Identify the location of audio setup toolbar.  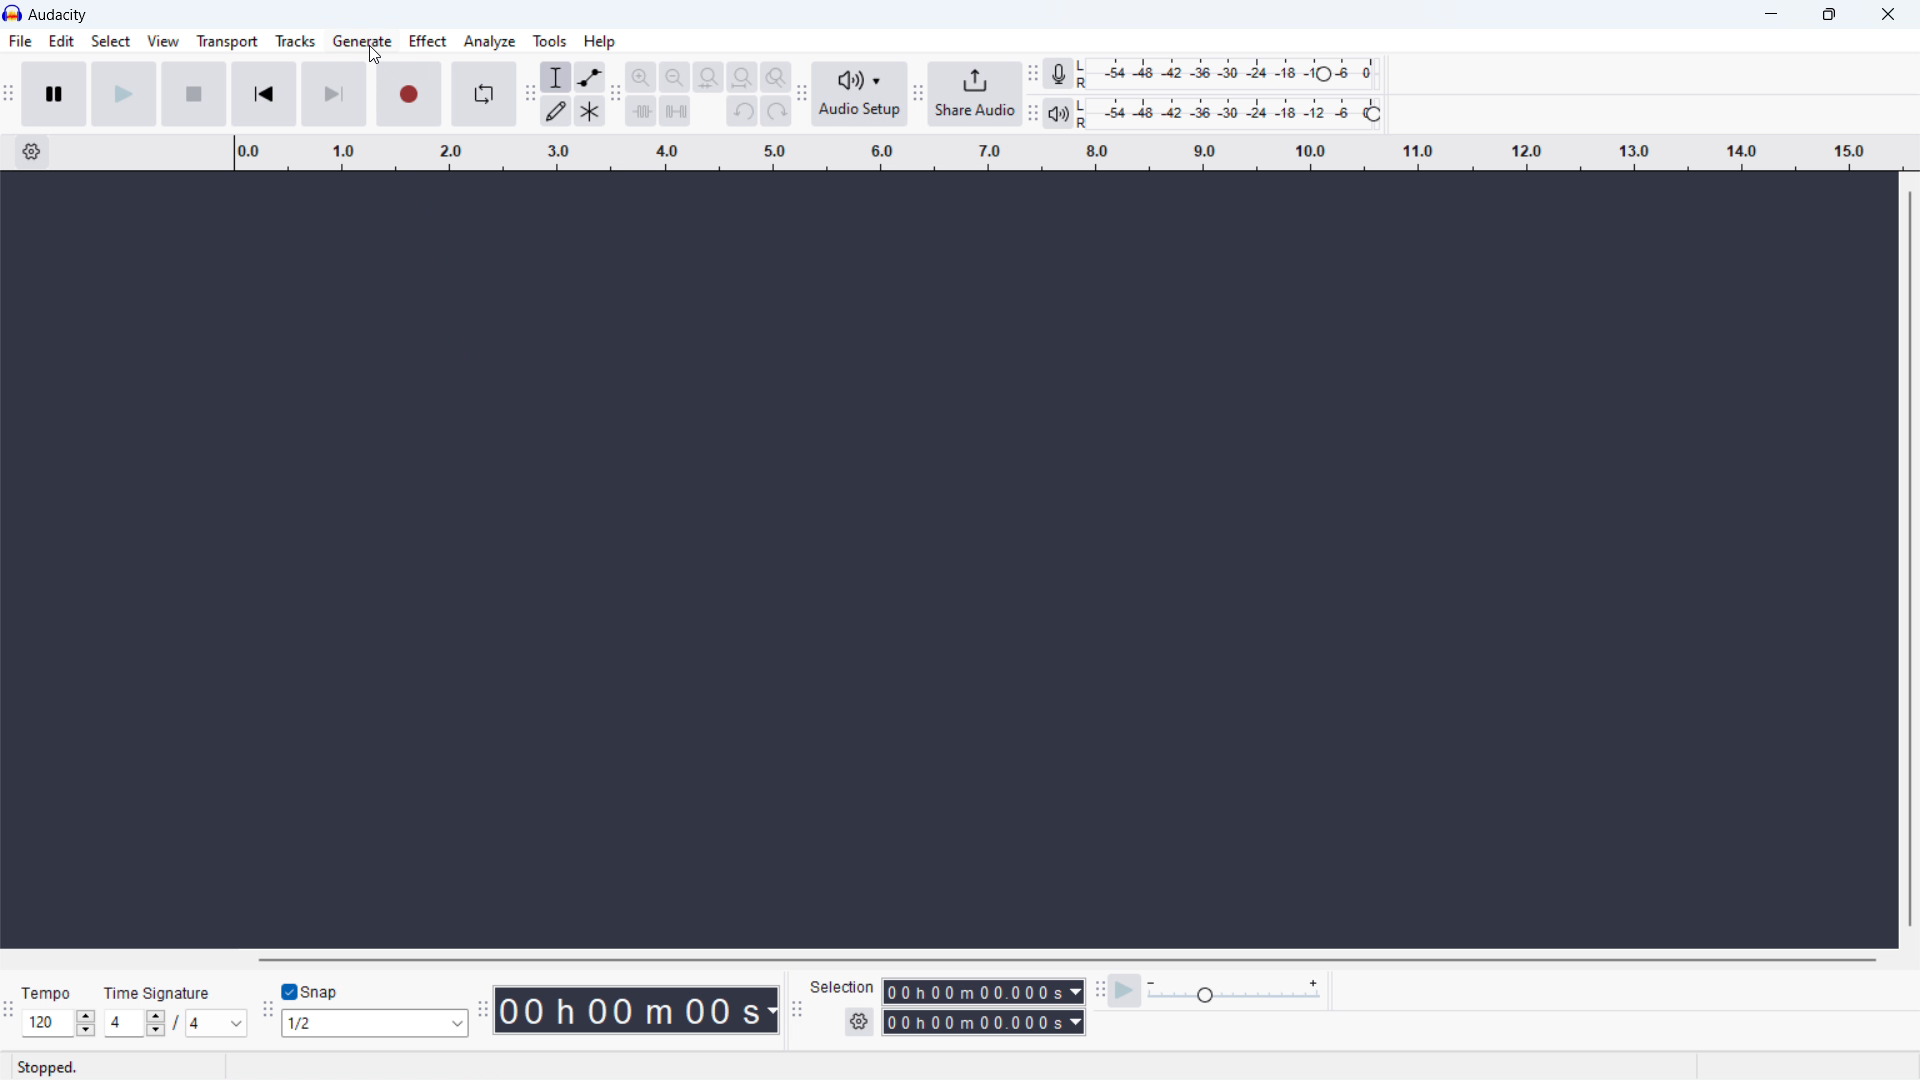
(802, 93).